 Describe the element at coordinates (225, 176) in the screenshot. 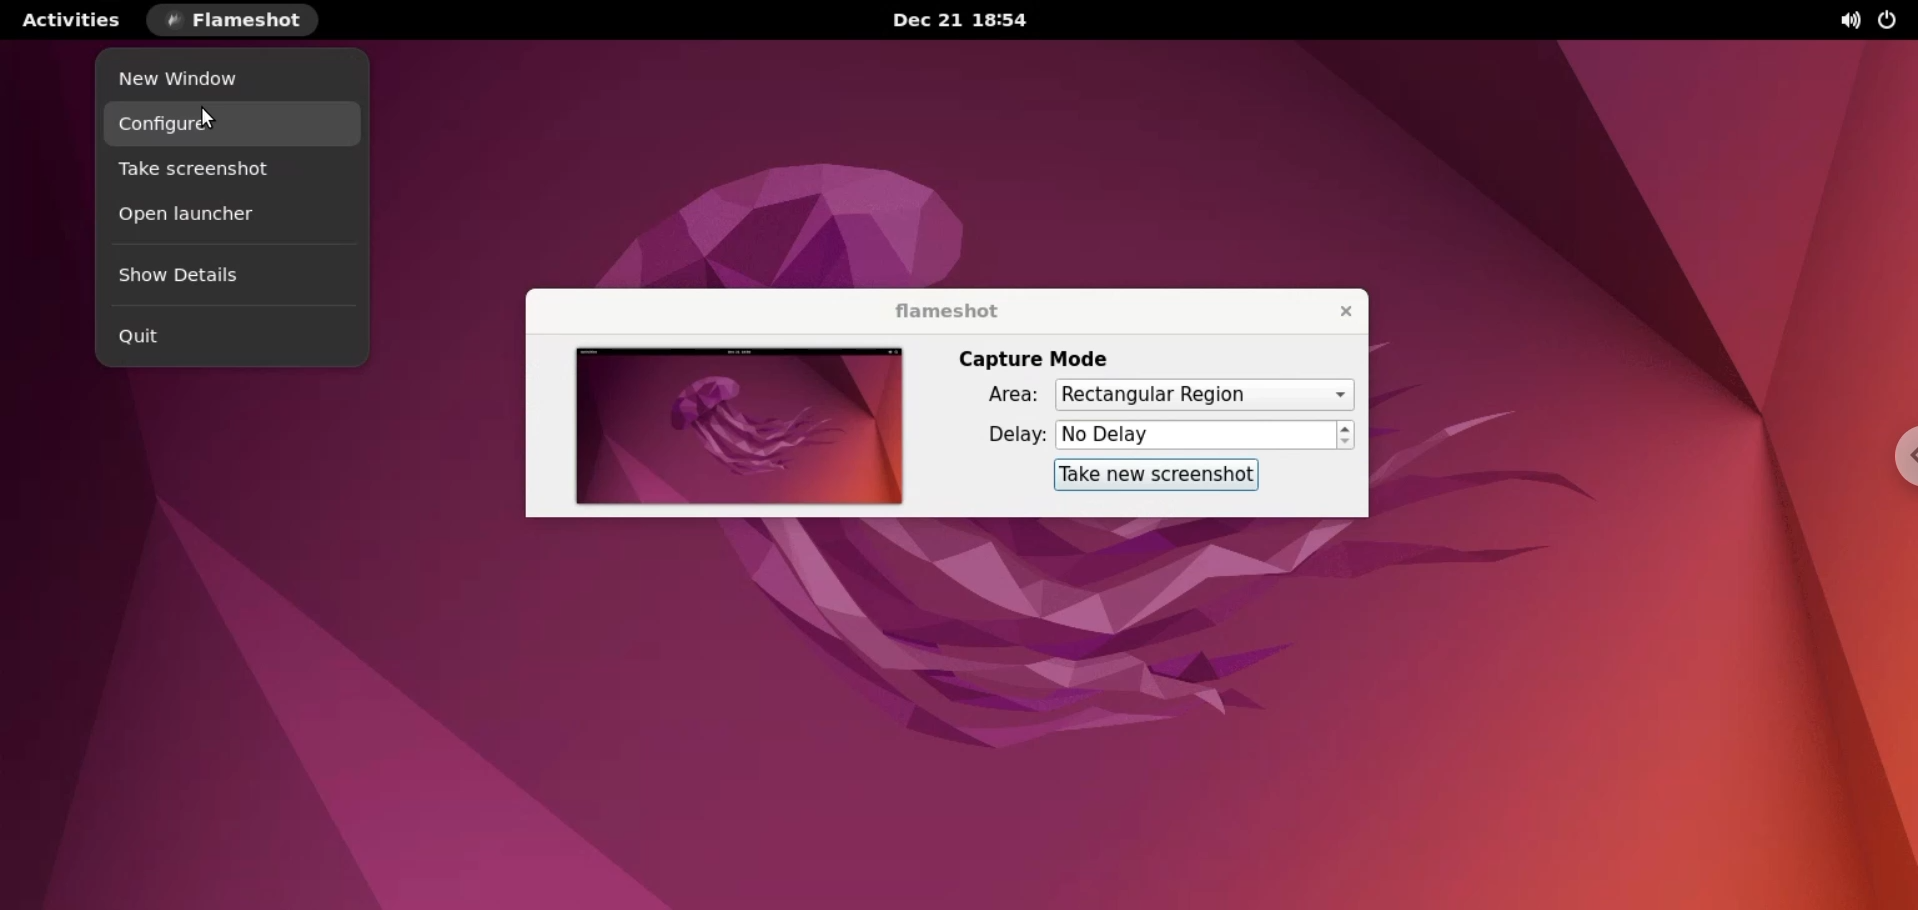

I see `take screenshot` at that location.